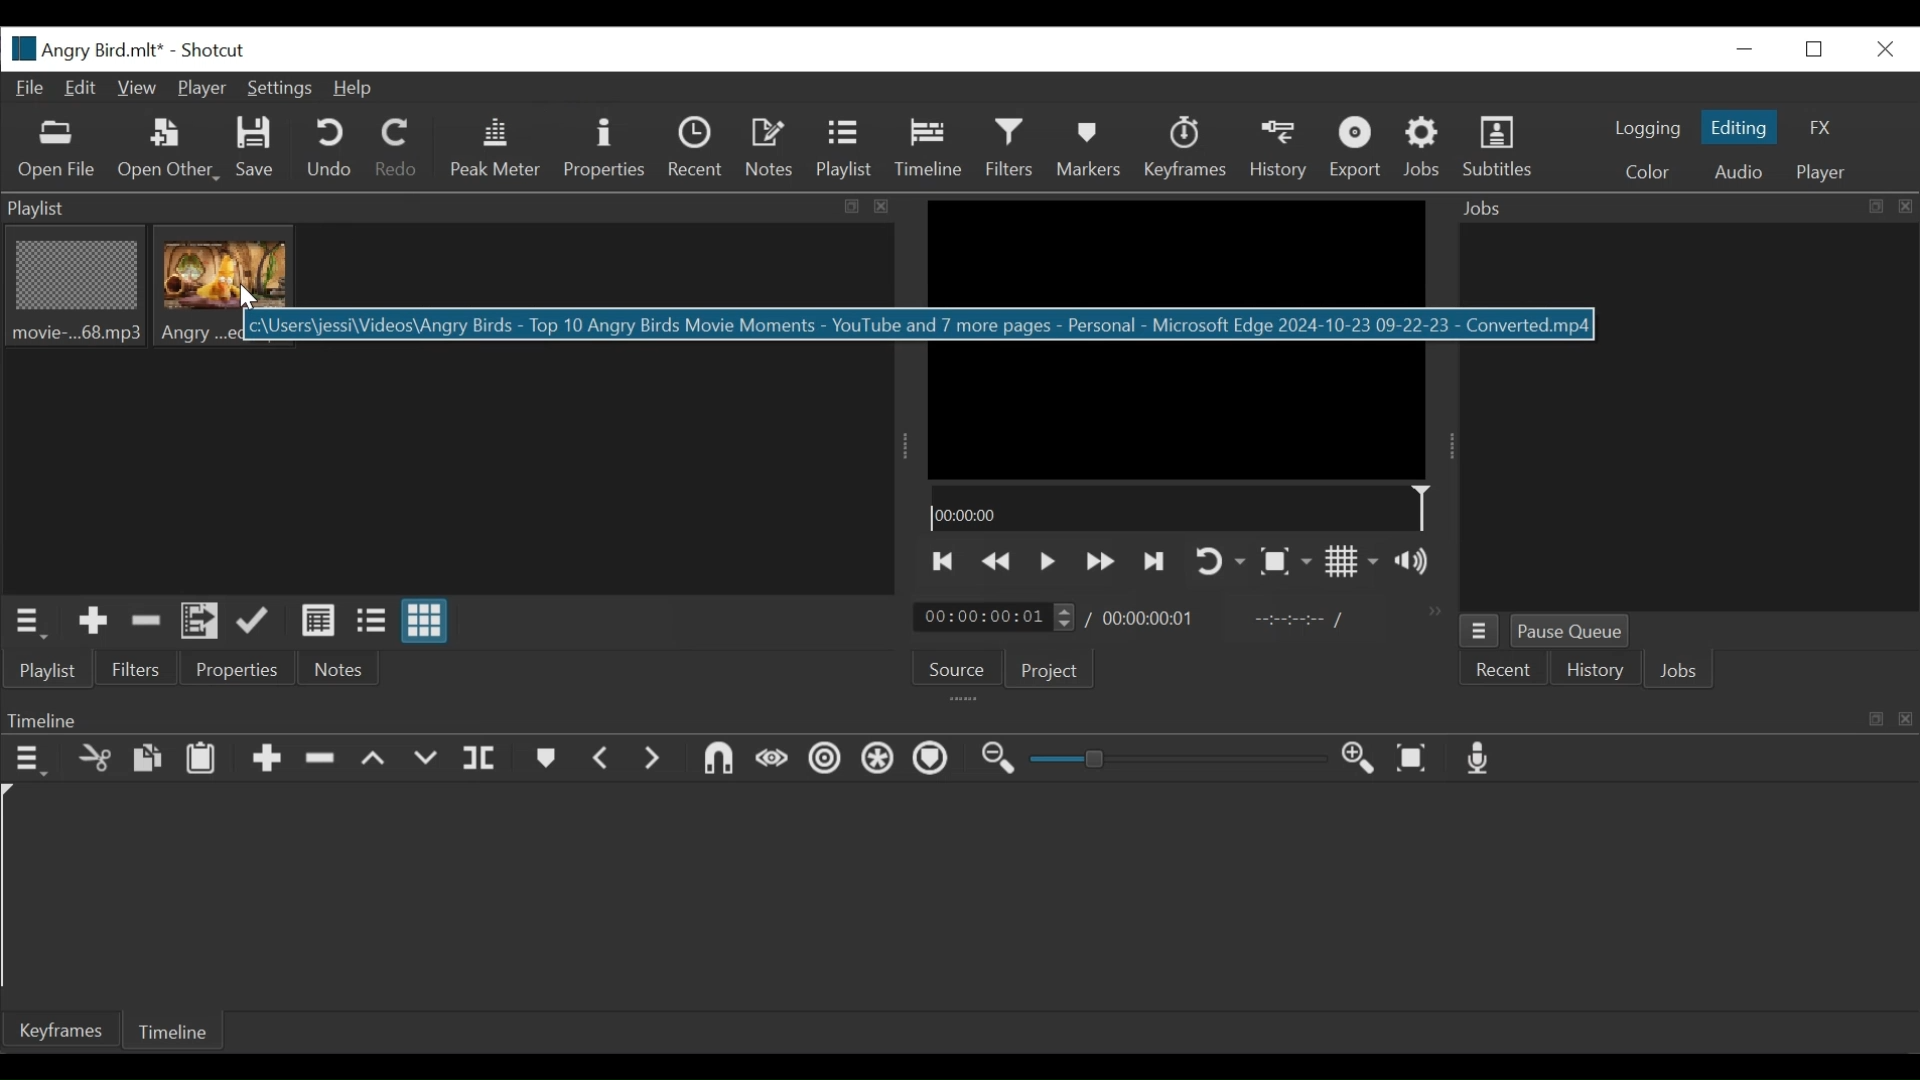 Image resolution: width=1920 pixels, height=1080 pixels. What do you see at coordinates (175, 1029) in the screenshot?
I see `Timeline` at bounding box center [175, 1029].